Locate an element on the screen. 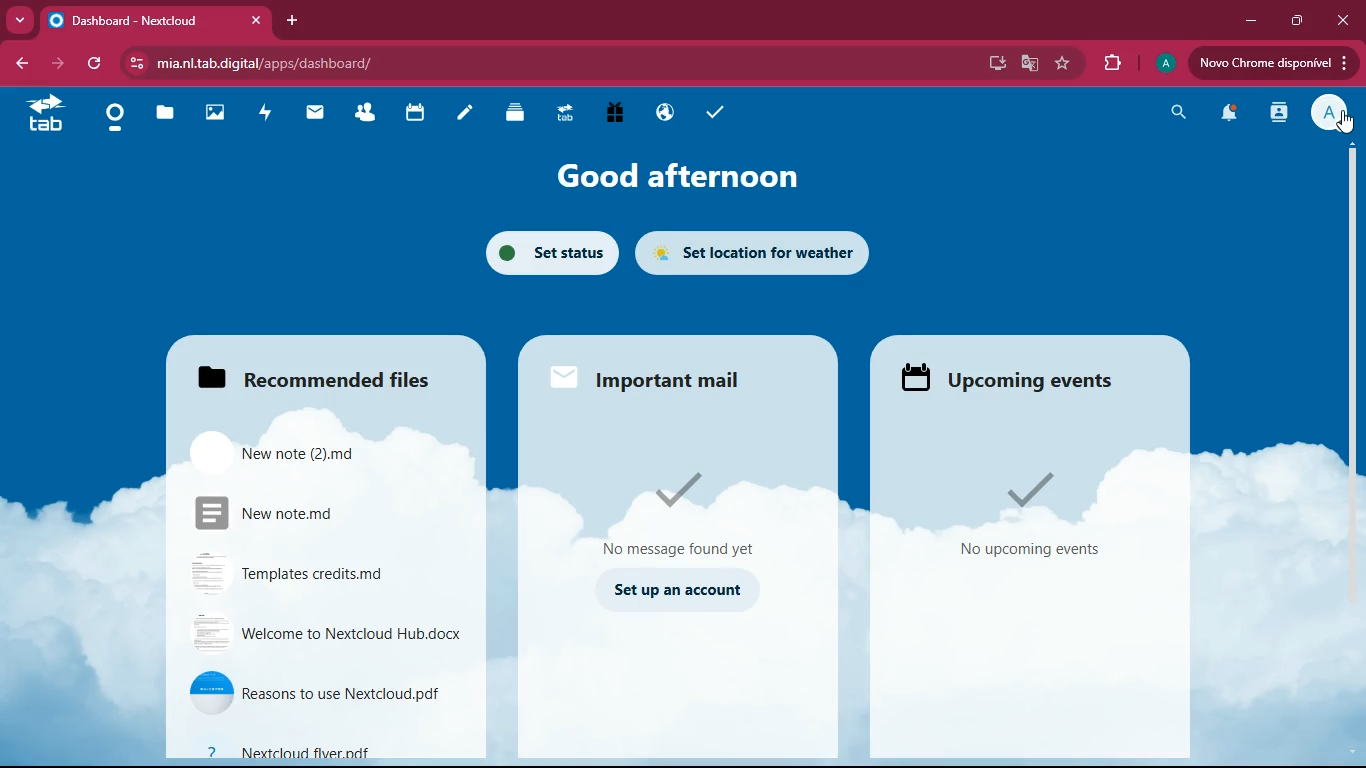 This screenshot has height=768, width=1366. set location is located at coordinates (760, 256).